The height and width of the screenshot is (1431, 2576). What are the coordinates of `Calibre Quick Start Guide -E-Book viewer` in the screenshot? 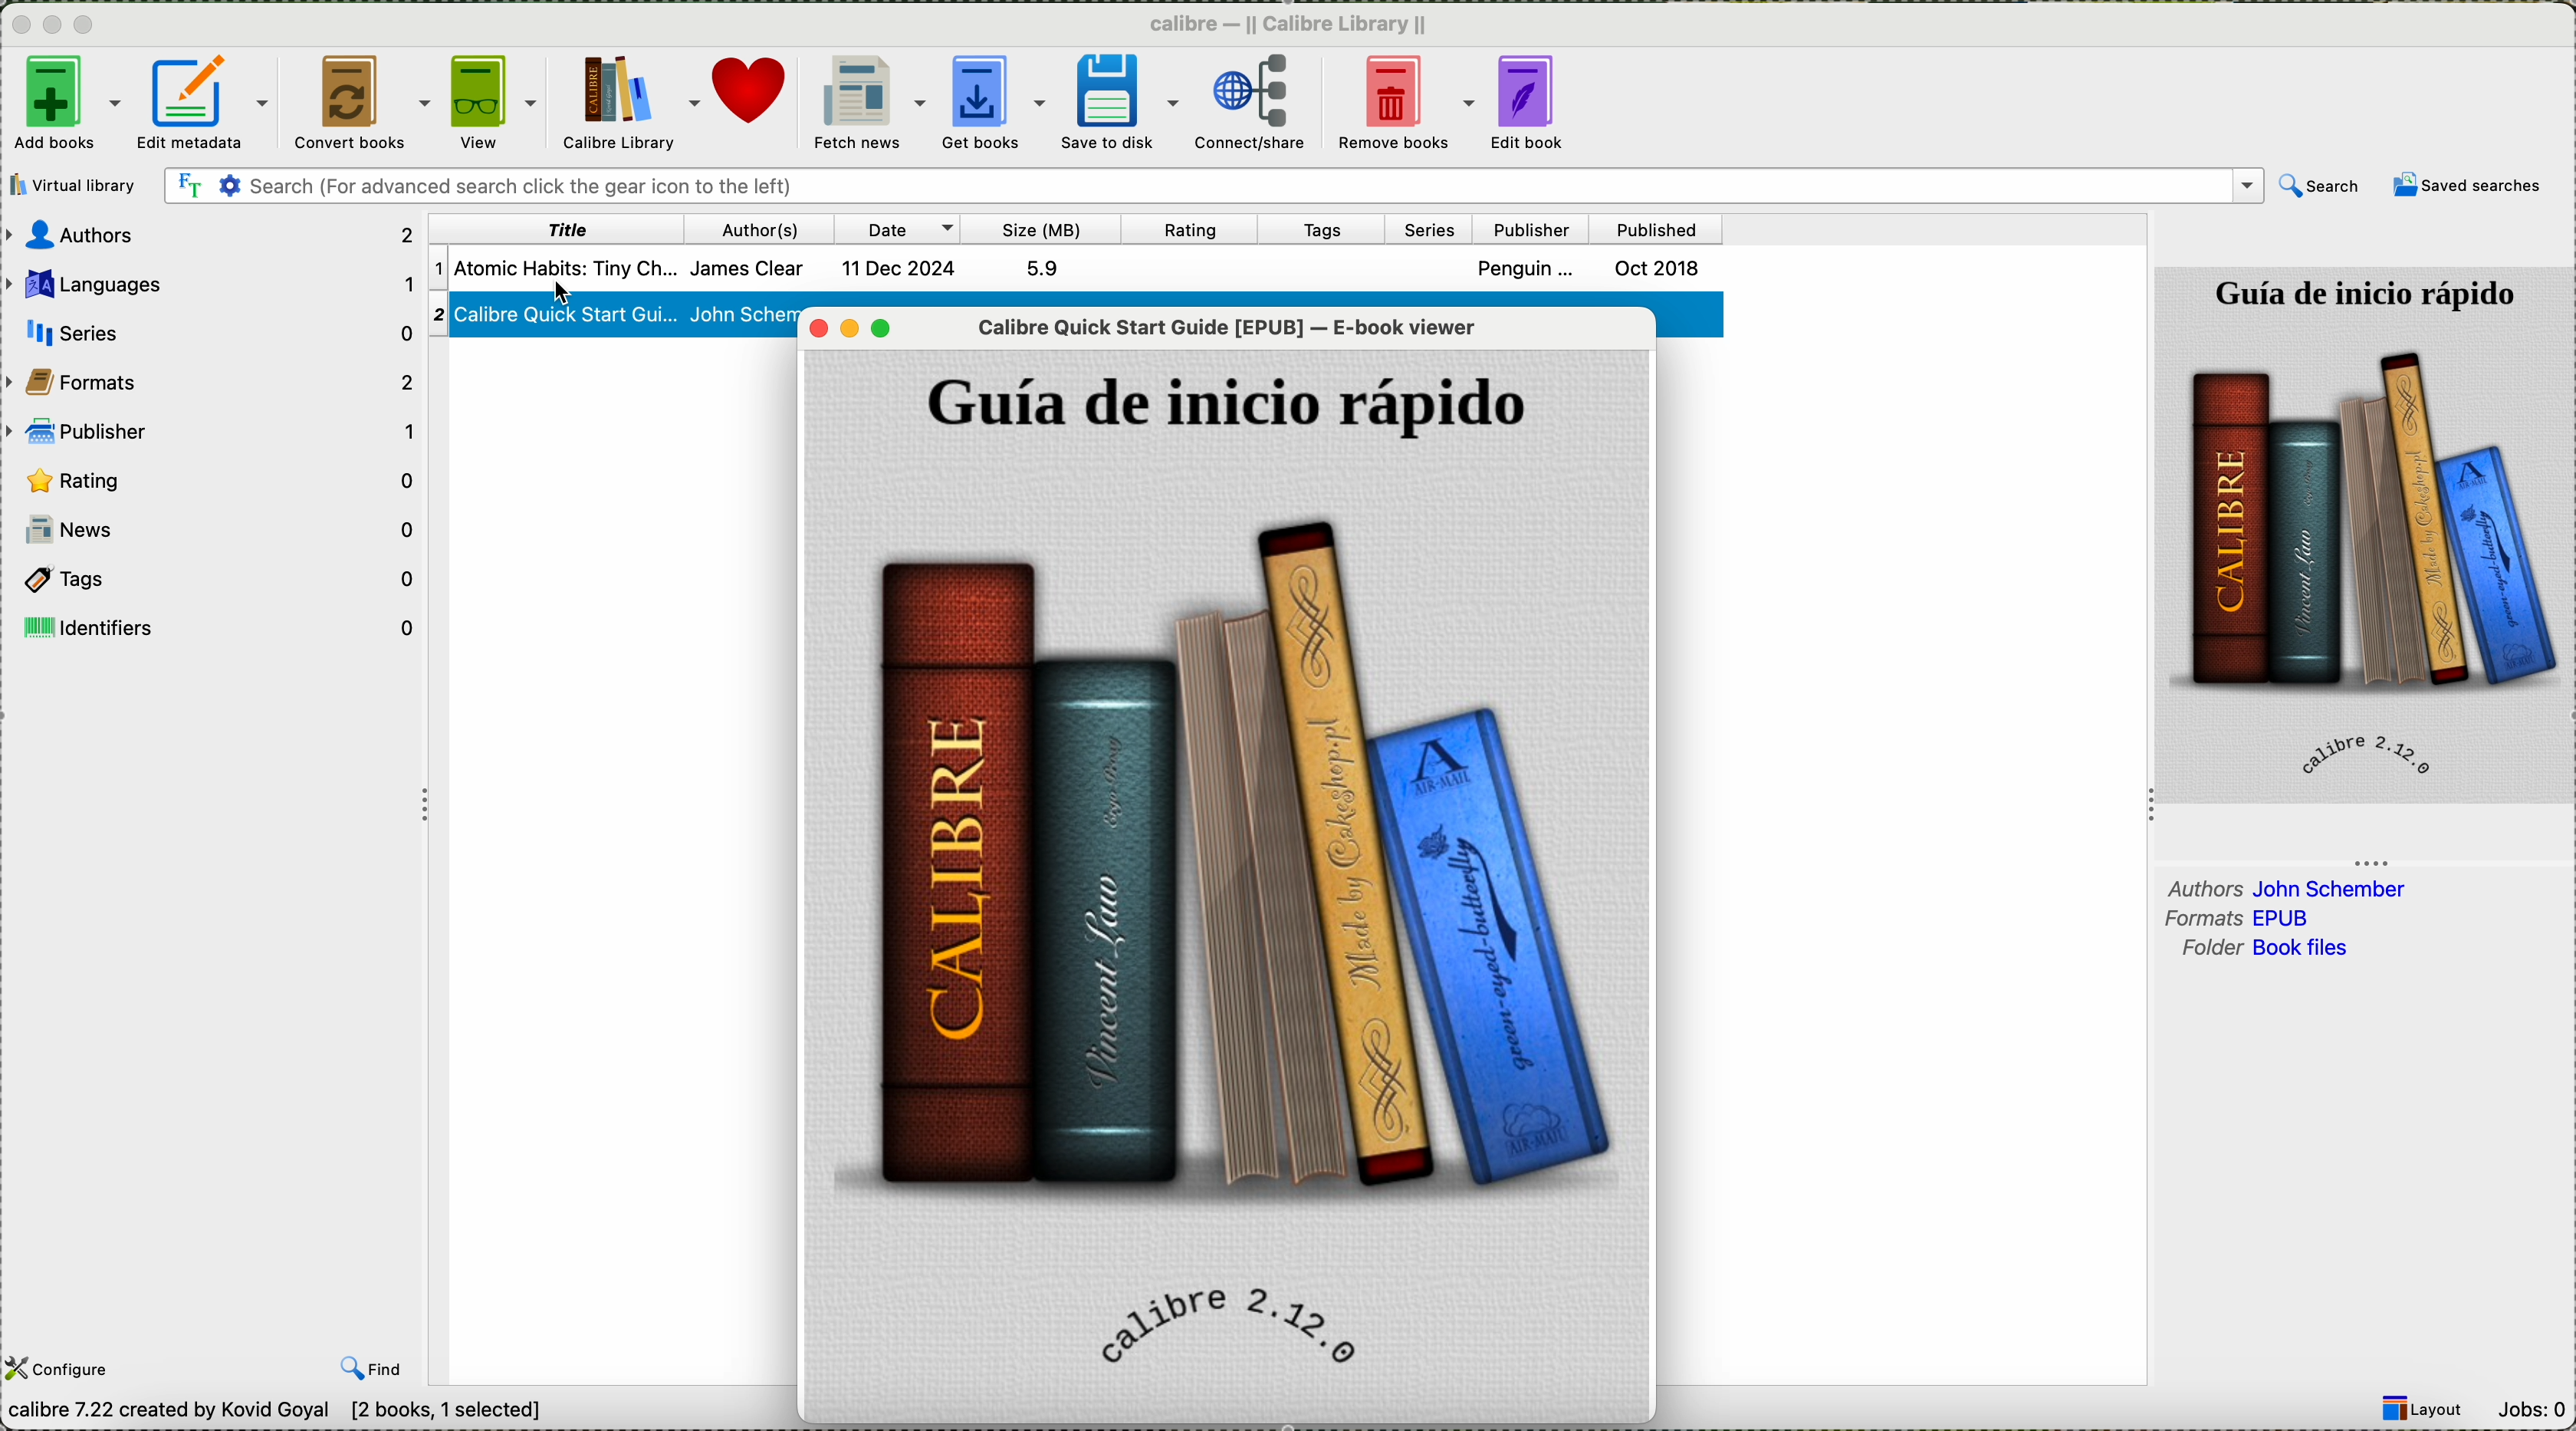 It's located at (1237, 330).